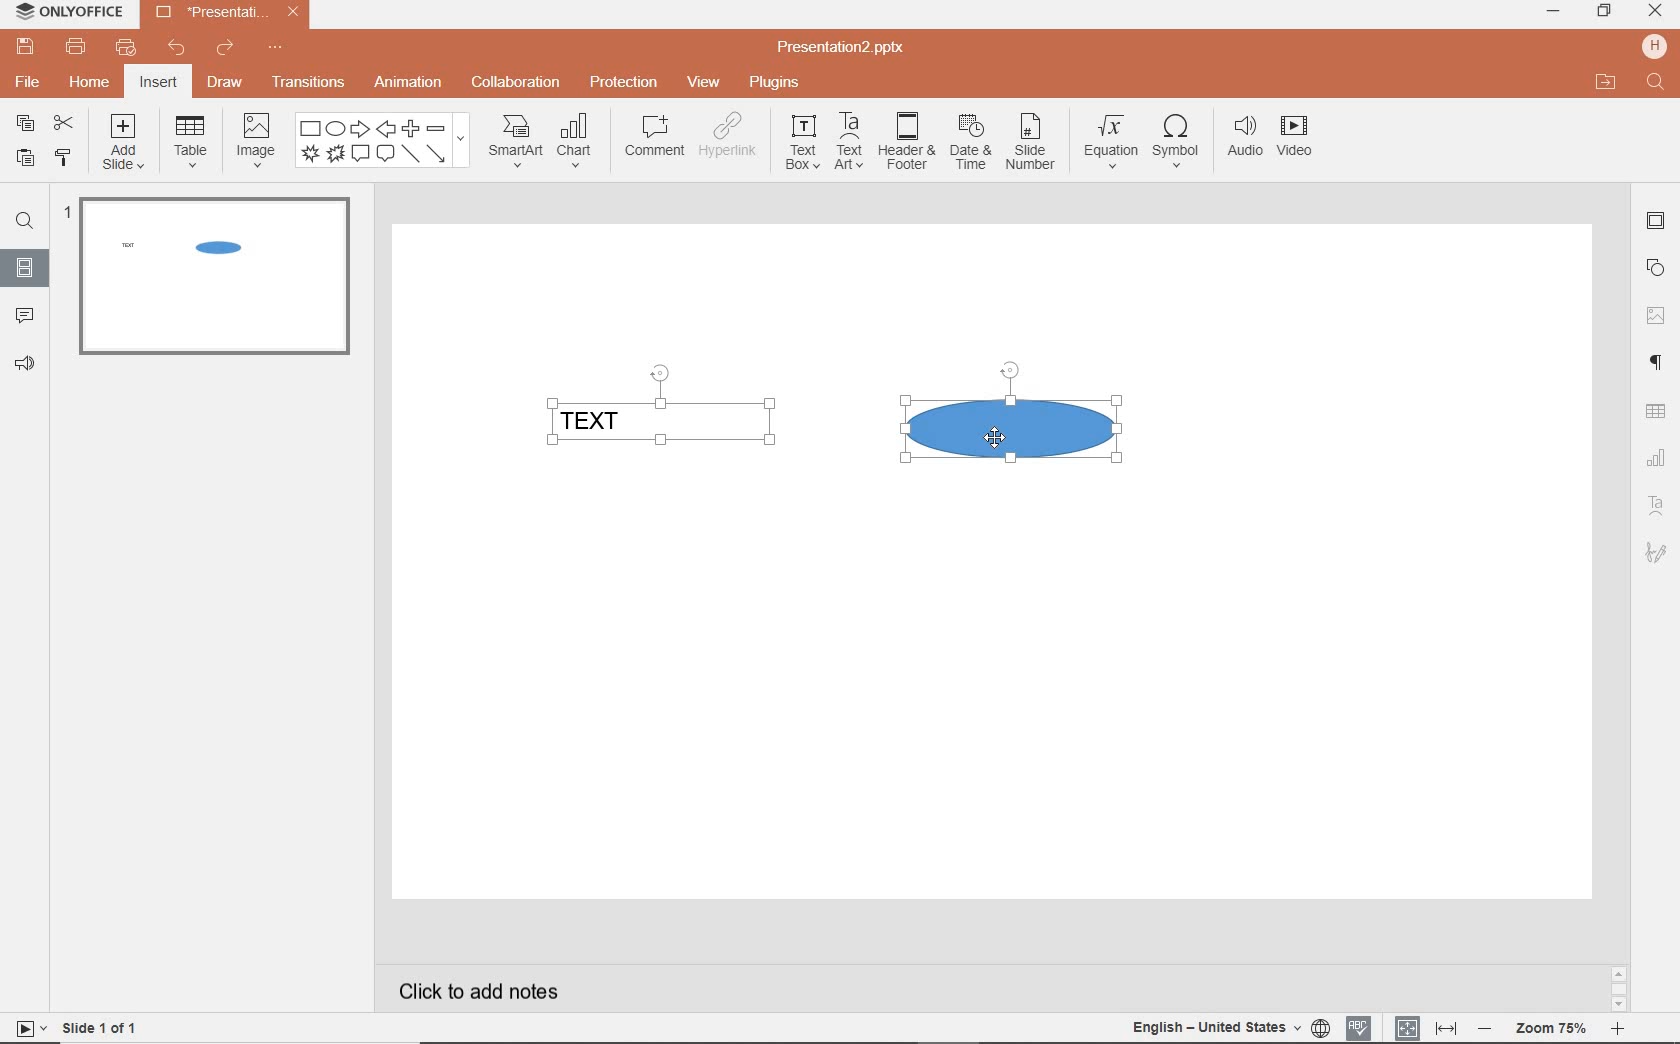  What do you see at coordinates (623, 82) in the screenshot?
I see `protection` at bounding box center [623, 82].